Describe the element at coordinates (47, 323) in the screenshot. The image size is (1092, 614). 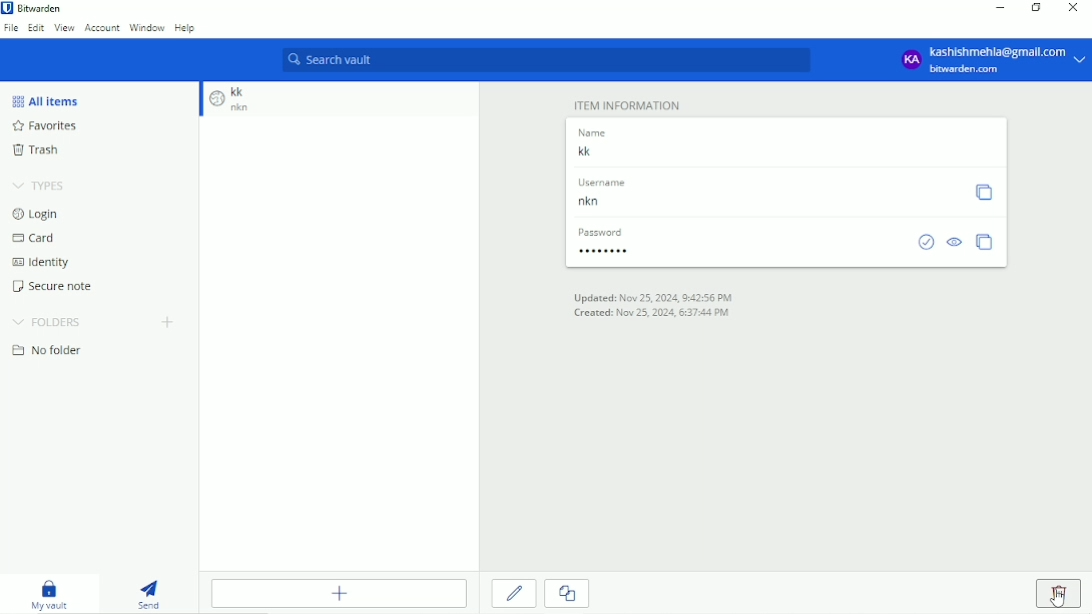
I see `Folders` at that location.